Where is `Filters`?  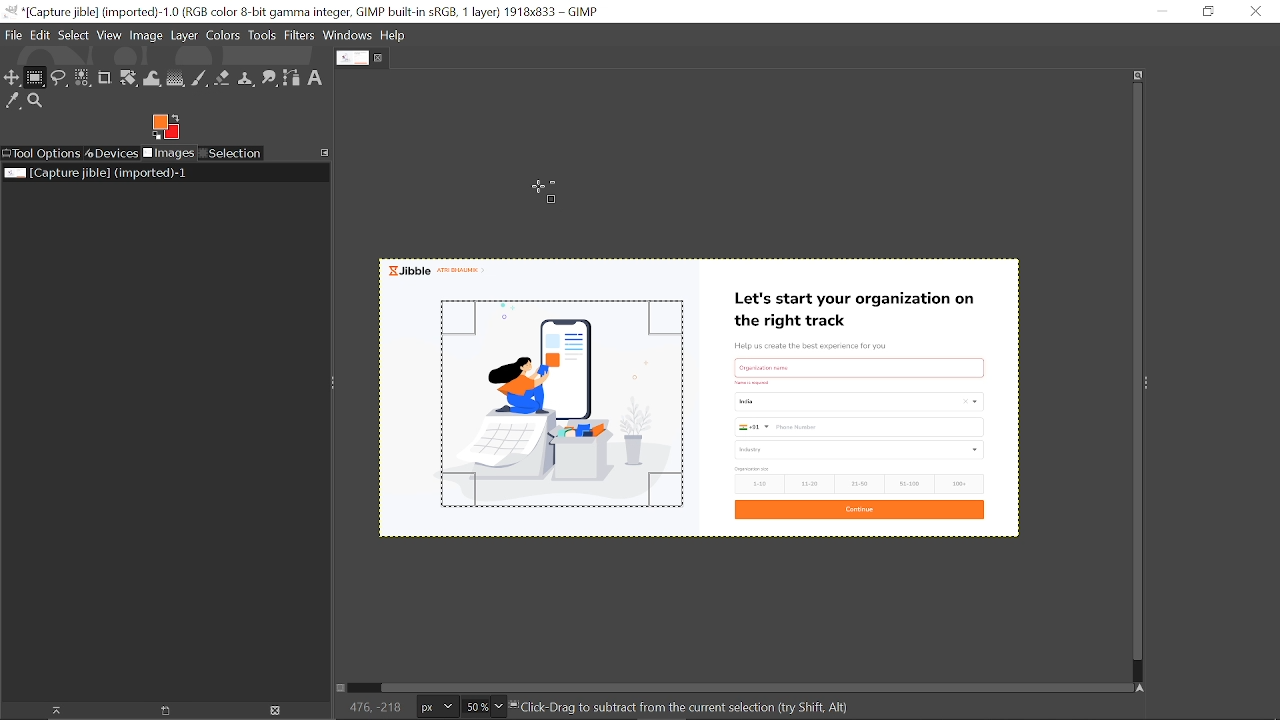 Filters is located at coordinates (300, 36).